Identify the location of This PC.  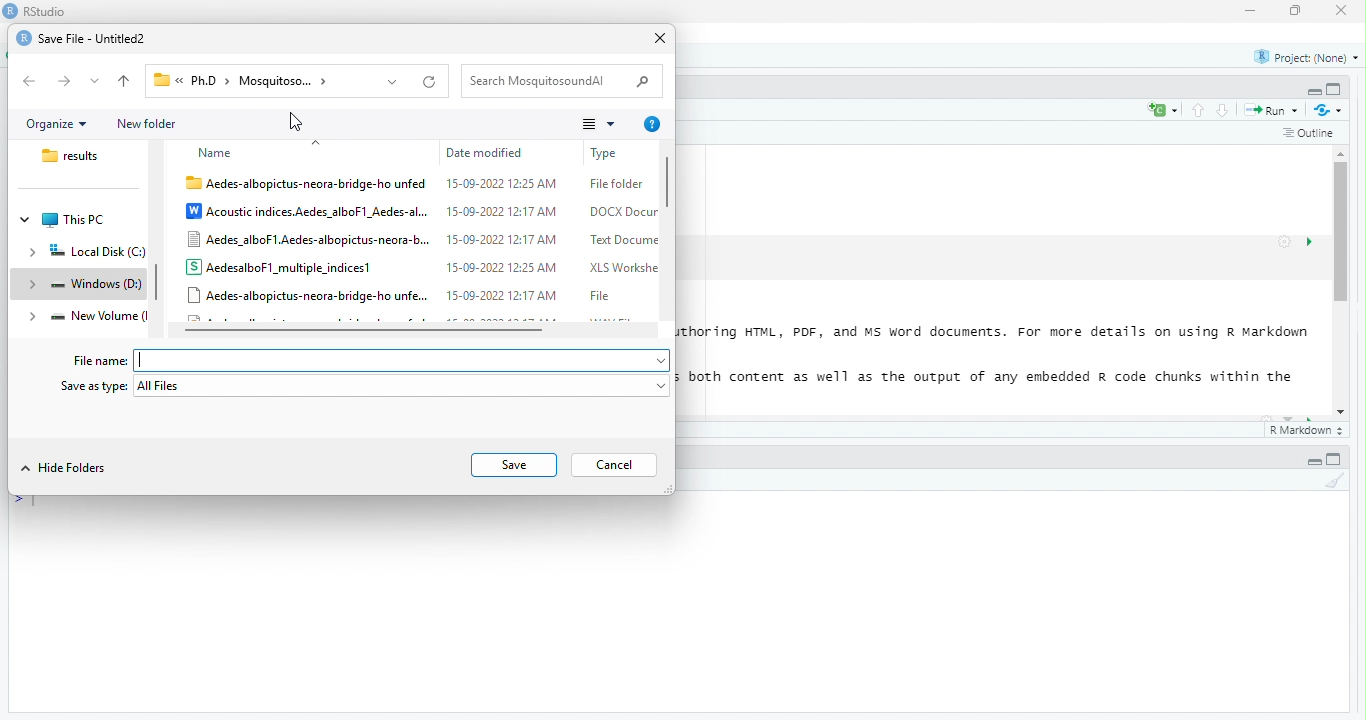
(73, 221).